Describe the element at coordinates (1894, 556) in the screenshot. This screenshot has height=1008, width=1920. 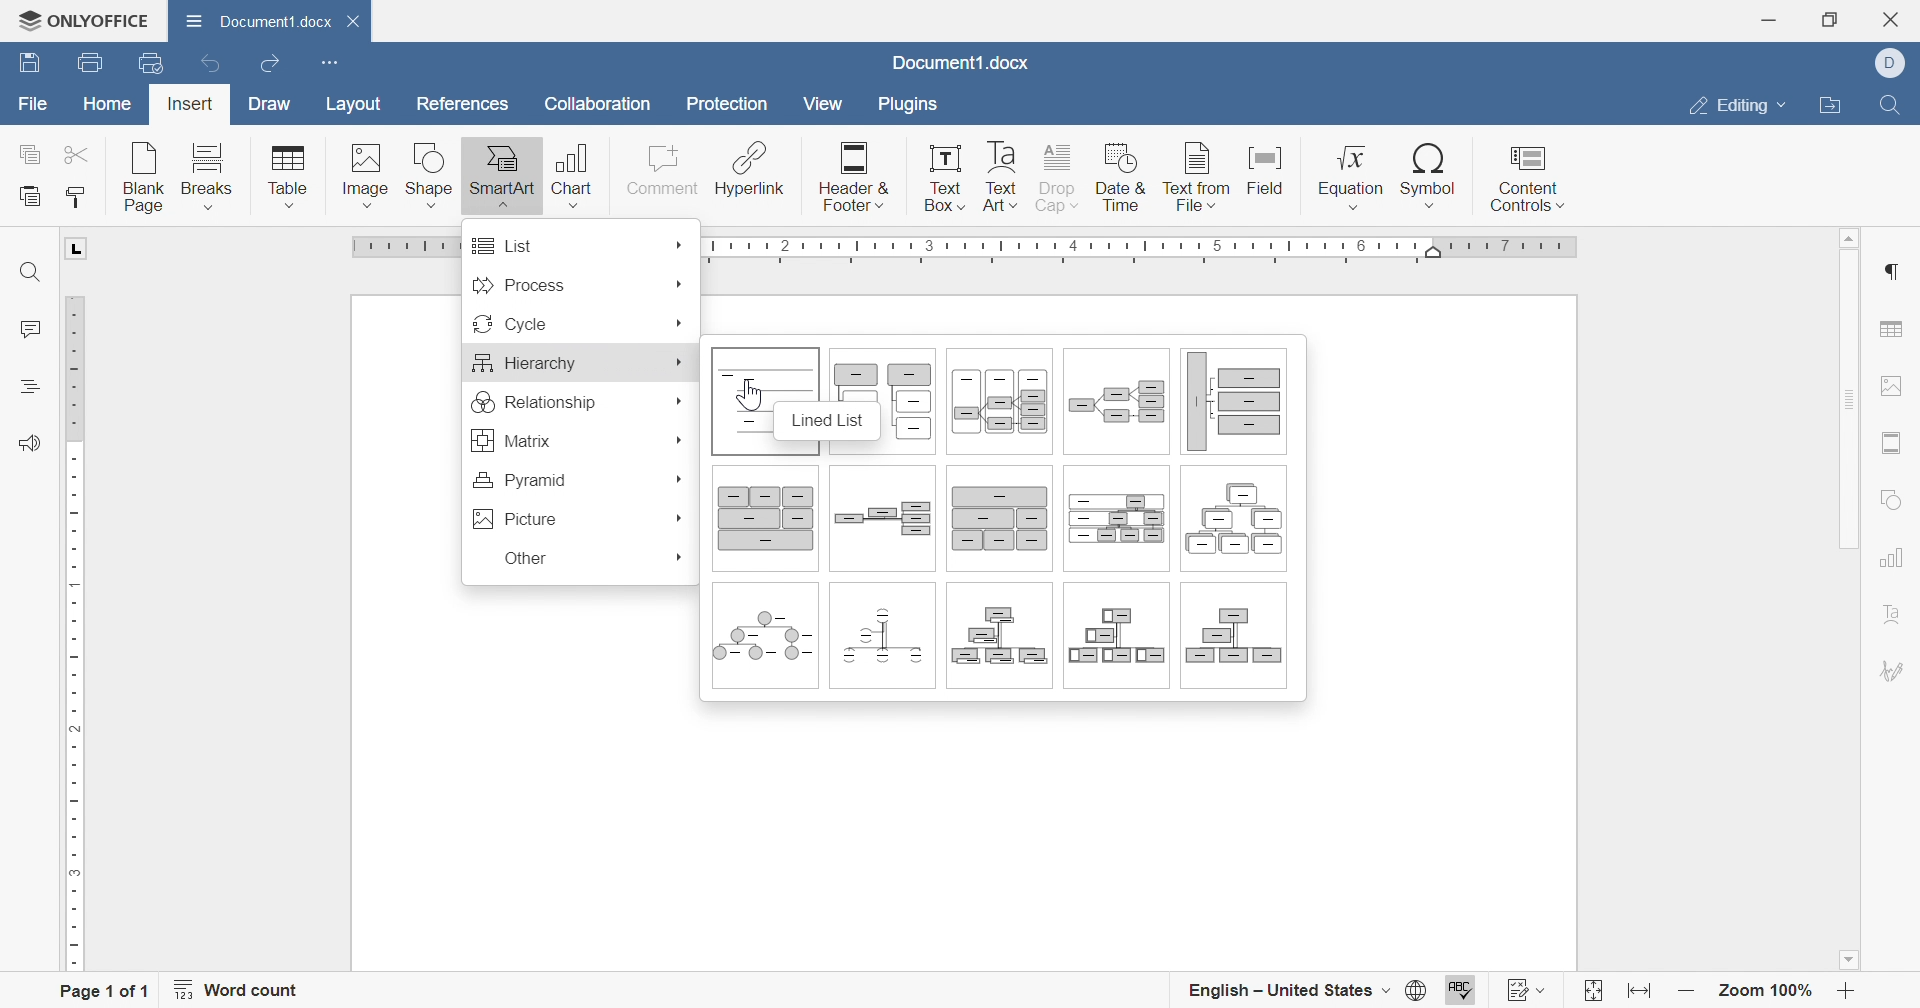
I see `Chart settings` at that location.